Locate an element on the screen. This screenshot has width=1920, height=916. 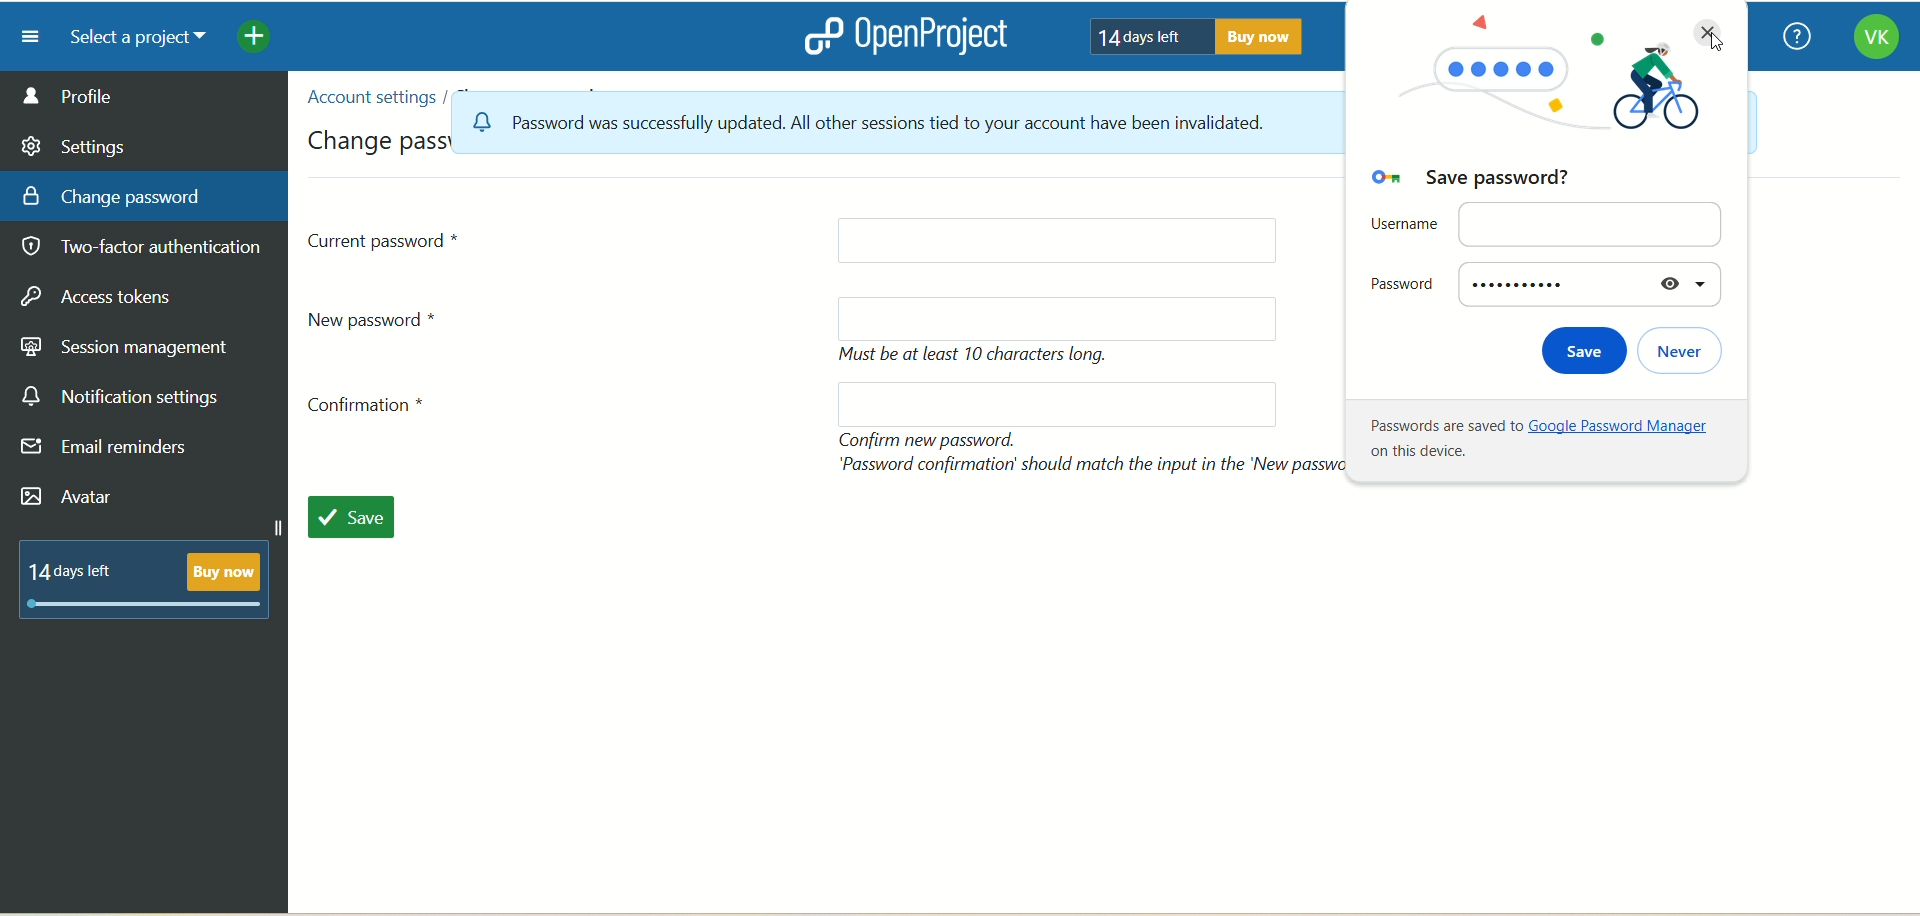
password is located at coordinates (1542, 283).